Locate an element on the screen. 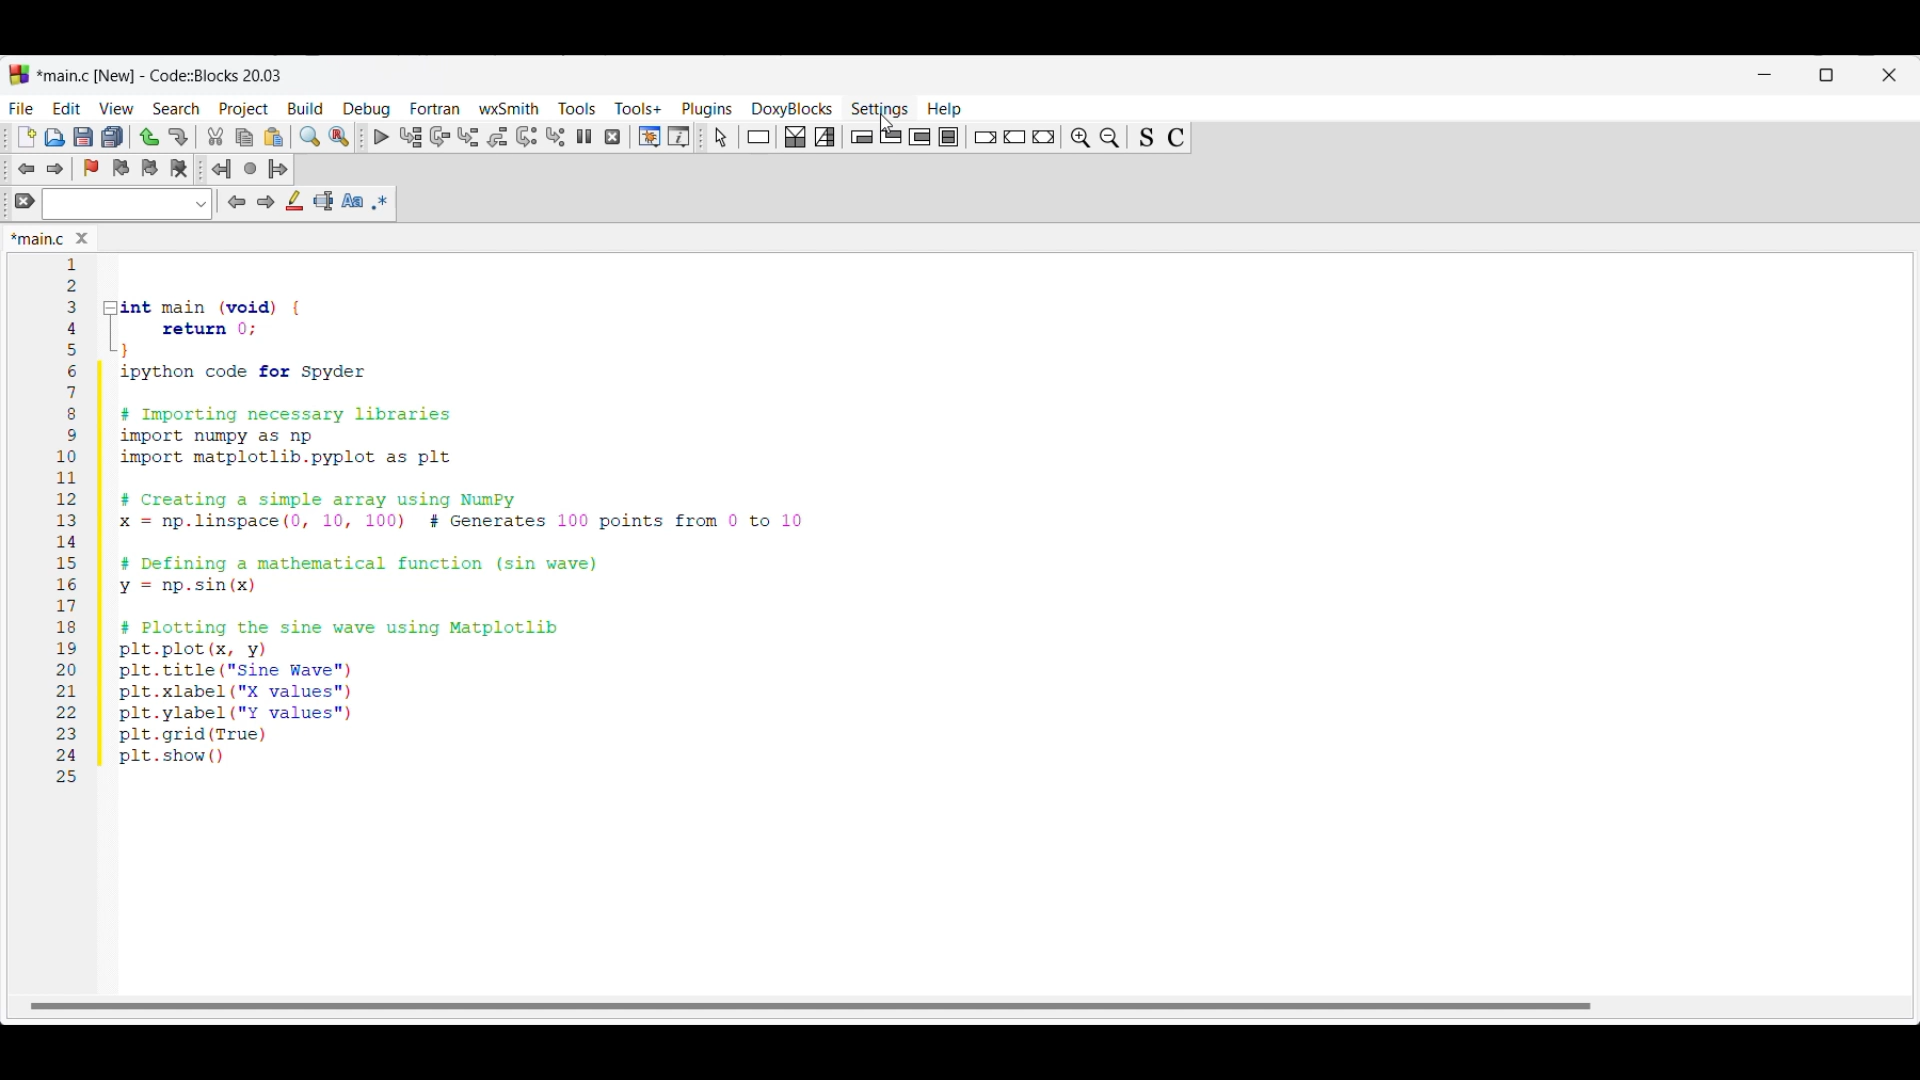 Image resolution: width=1920 pixels, height=1080 pixels. Project menu is located at coordinates (244, 110).